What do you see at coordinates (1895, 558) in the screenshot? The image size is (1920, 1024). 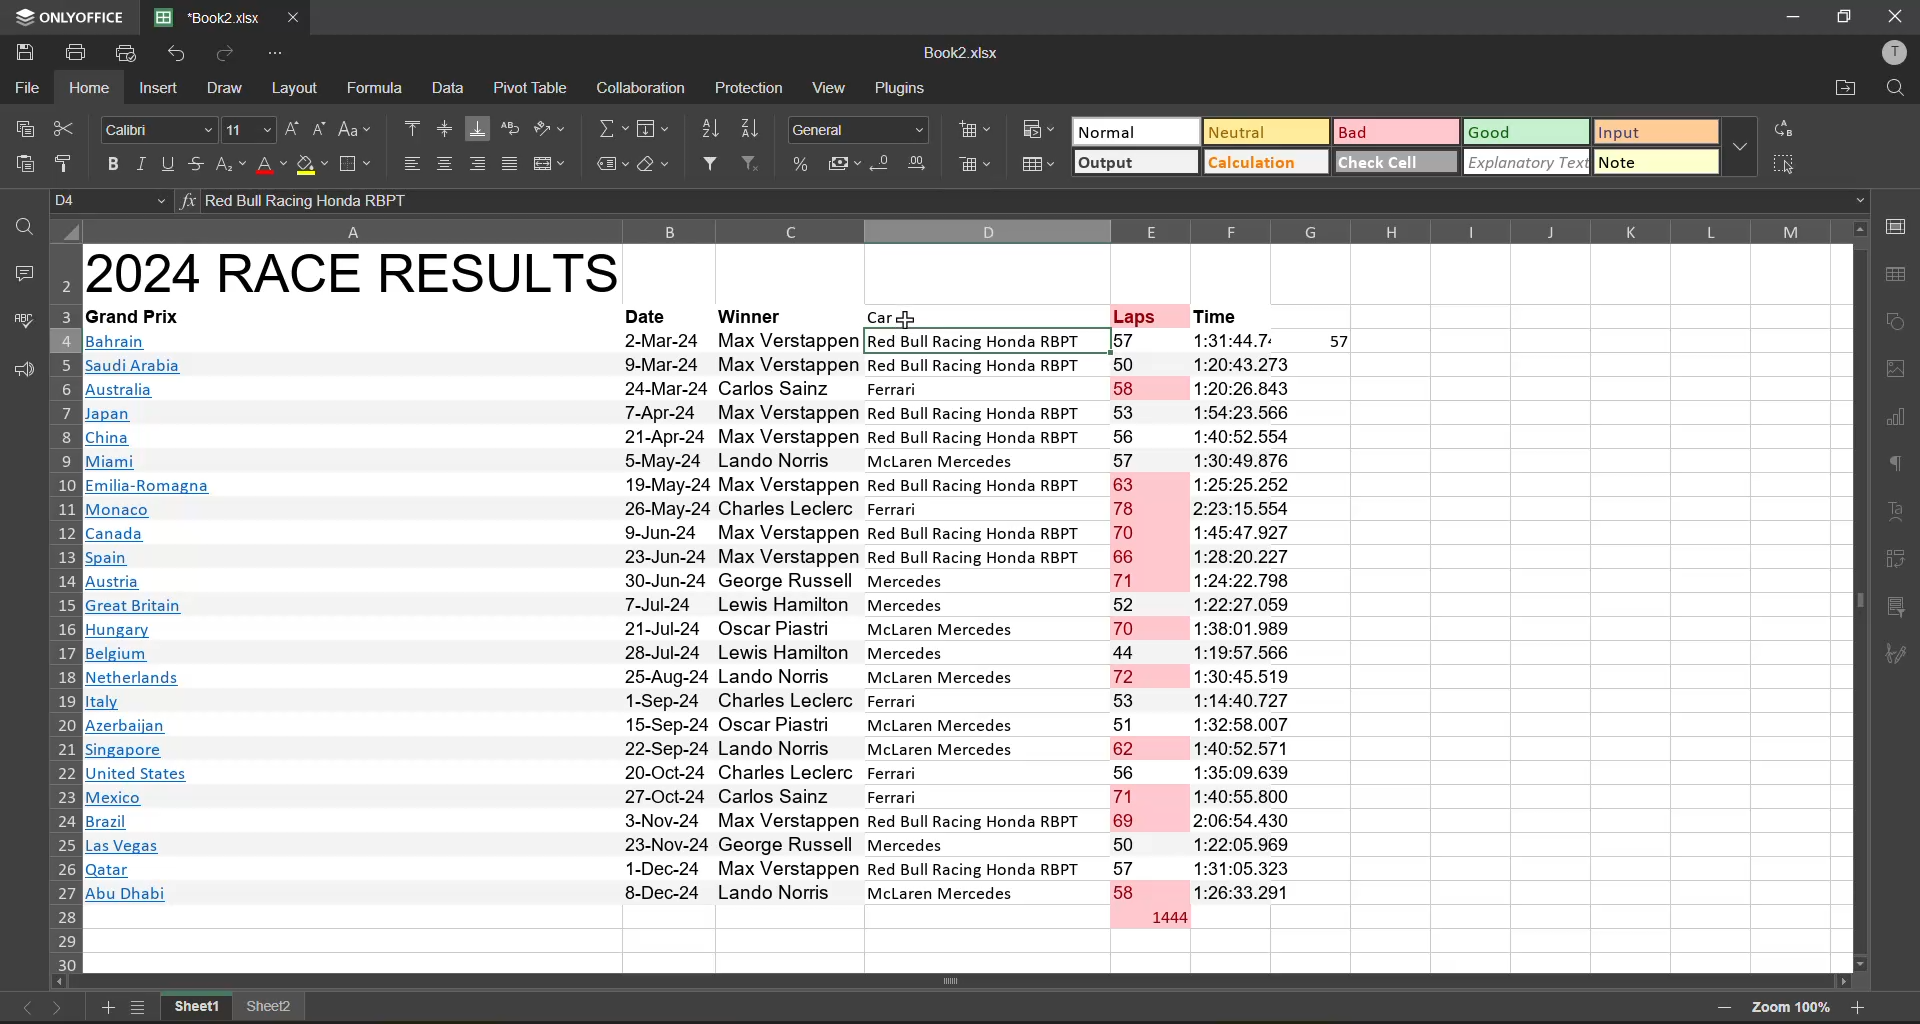 I see `pivot table` at bounding box center [1895, 558].